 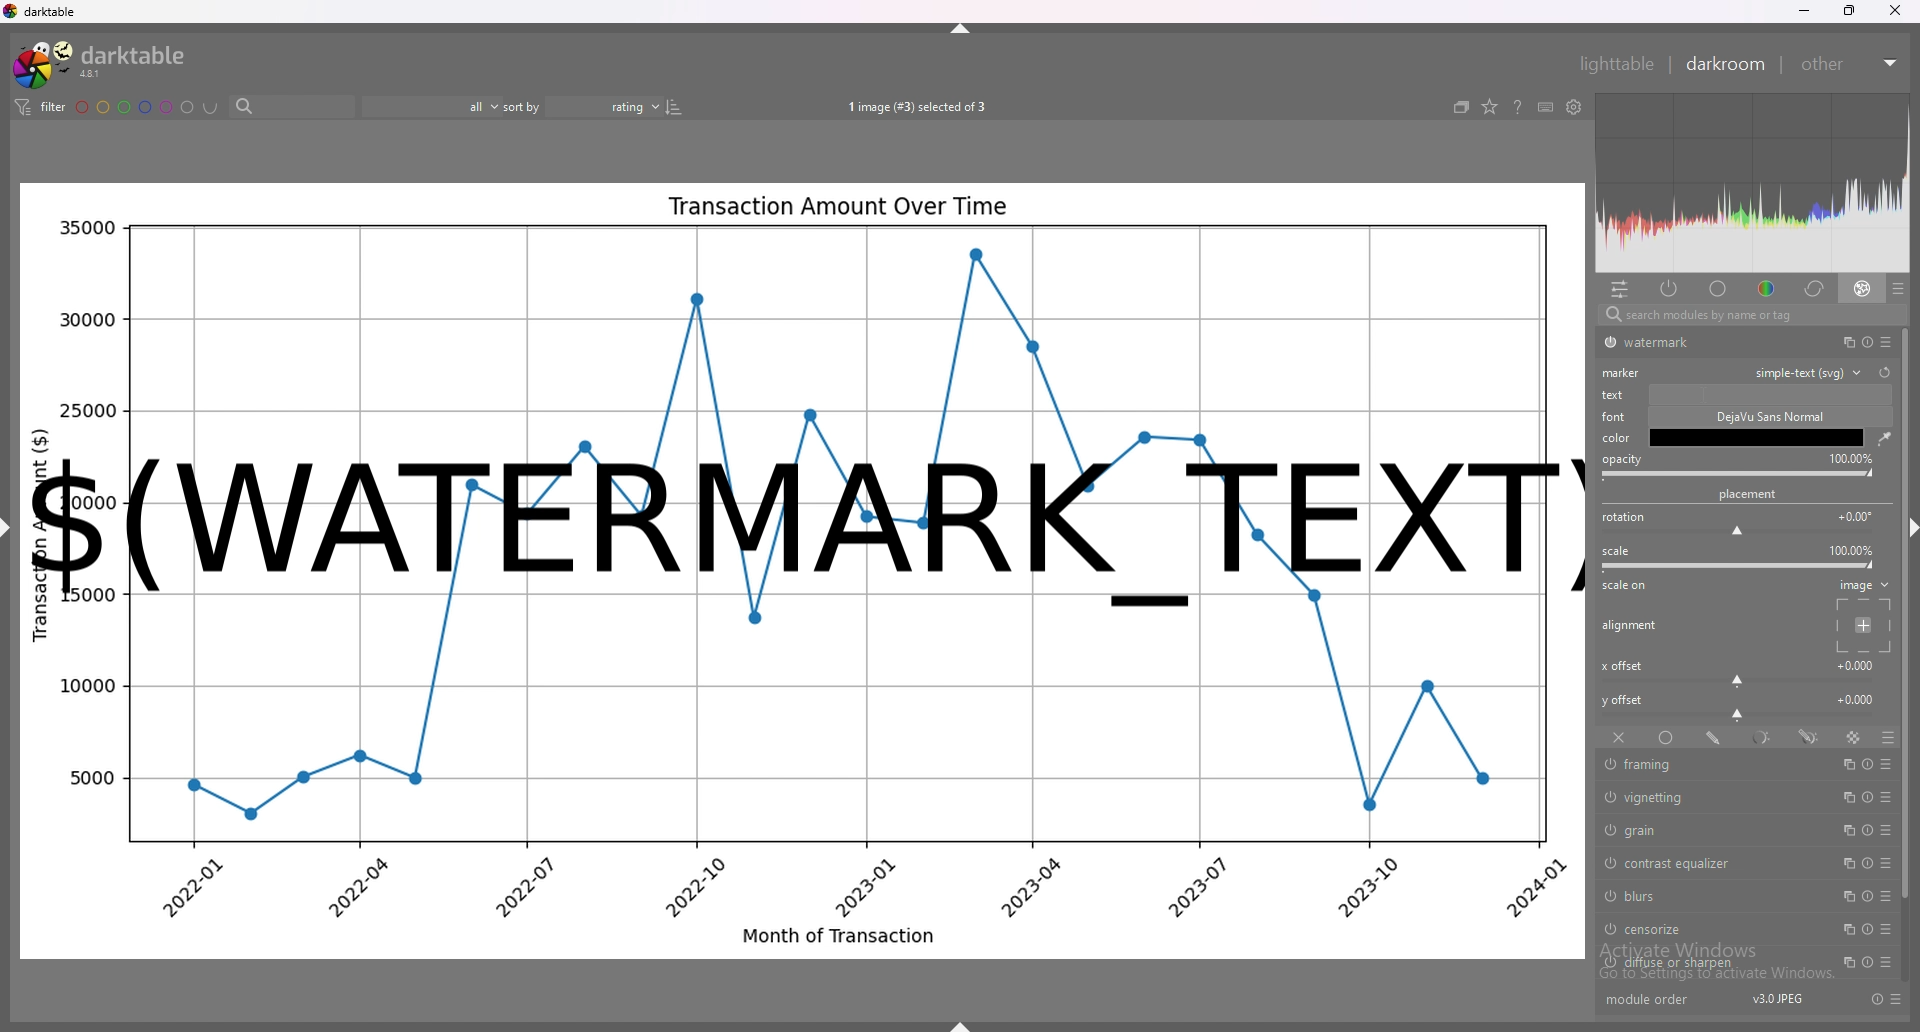 I want to click on image, so click(x=1864, y=585).